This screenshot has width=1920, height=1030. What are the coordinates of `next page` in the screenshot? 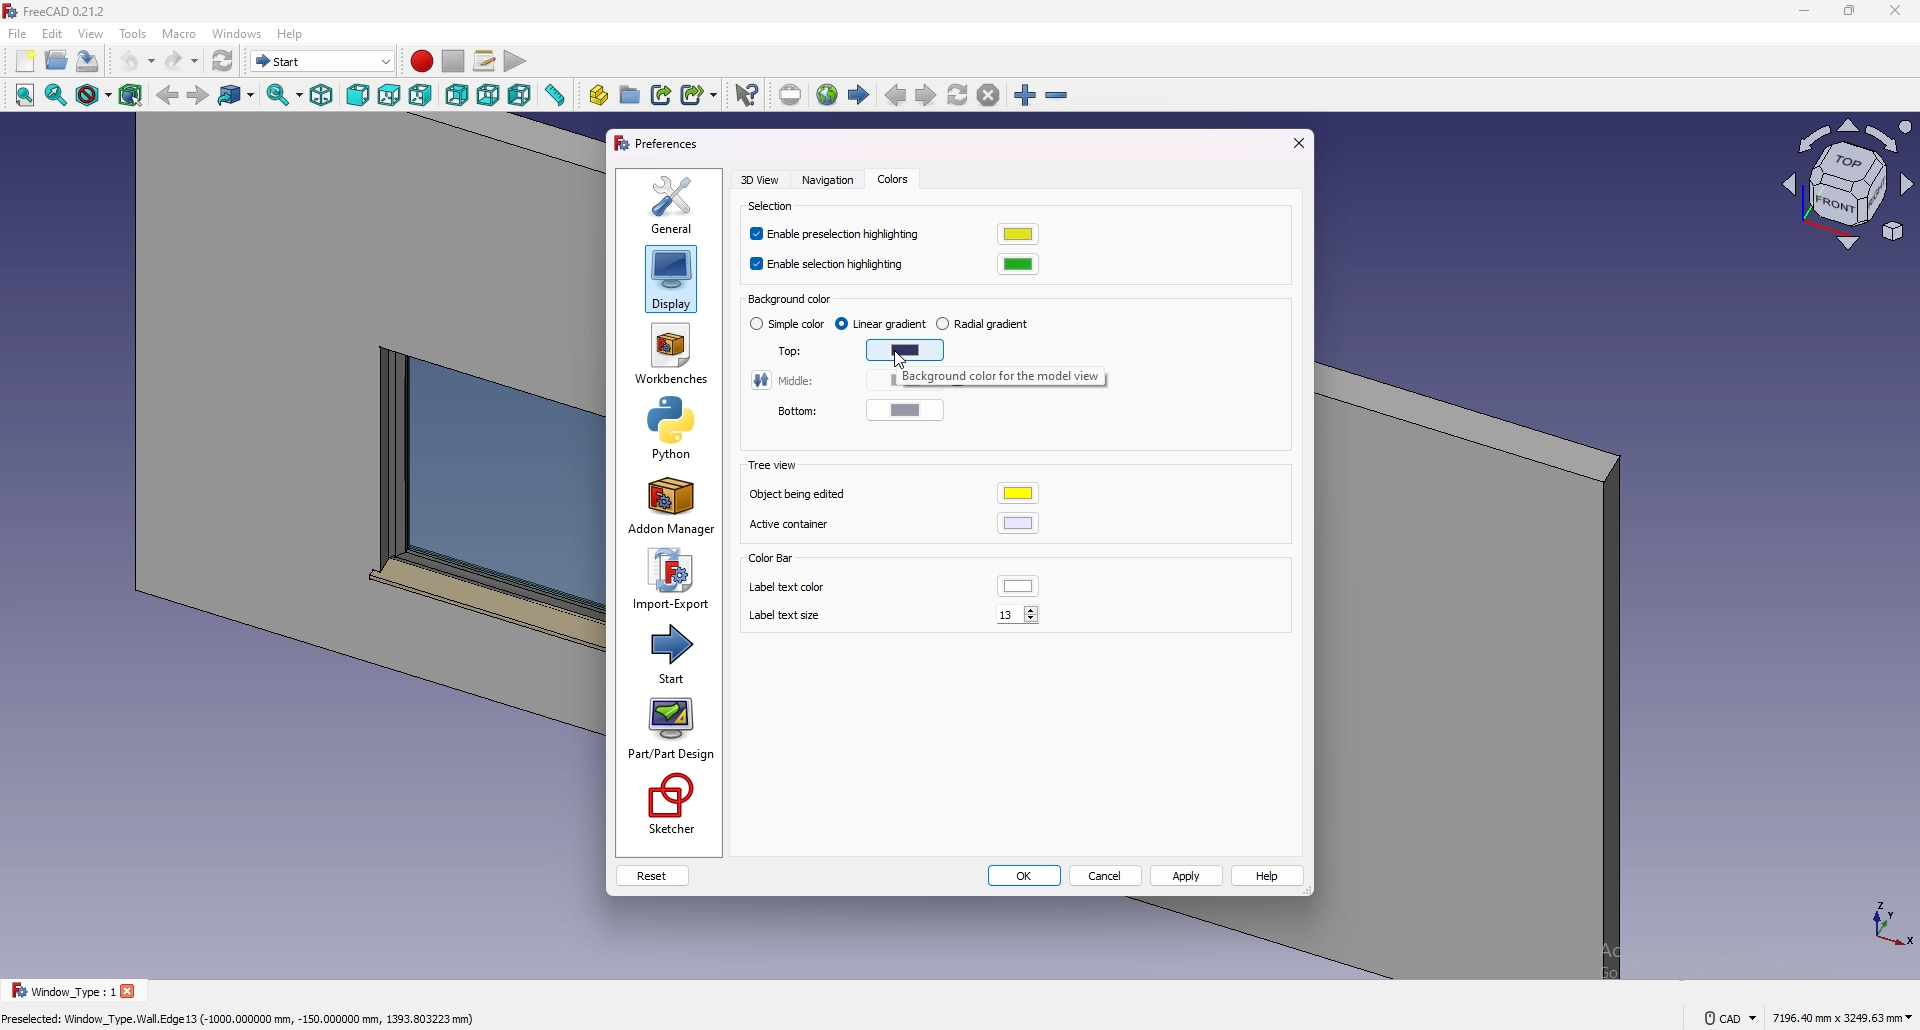 It's located at (926, 97).